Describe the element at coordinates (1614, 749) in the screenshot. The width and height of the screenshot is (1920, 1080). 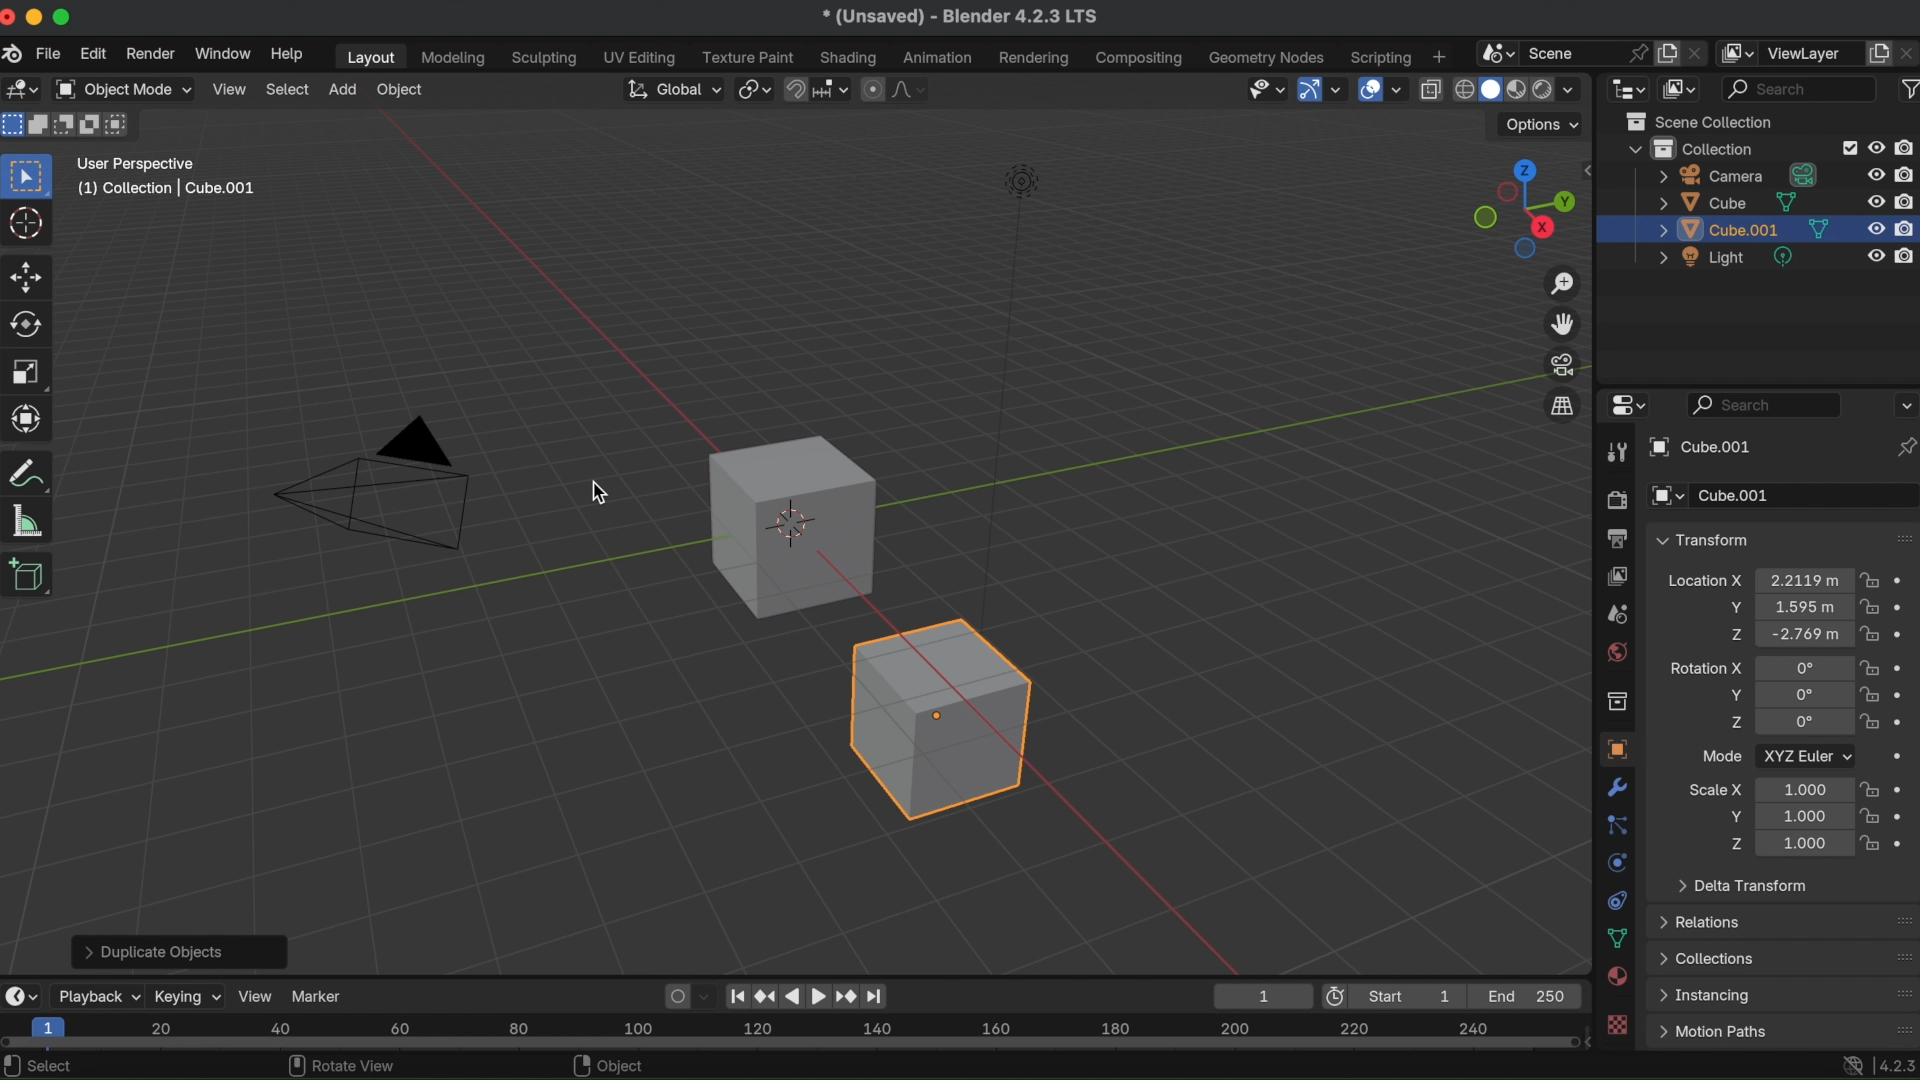
I see `object` at that location.